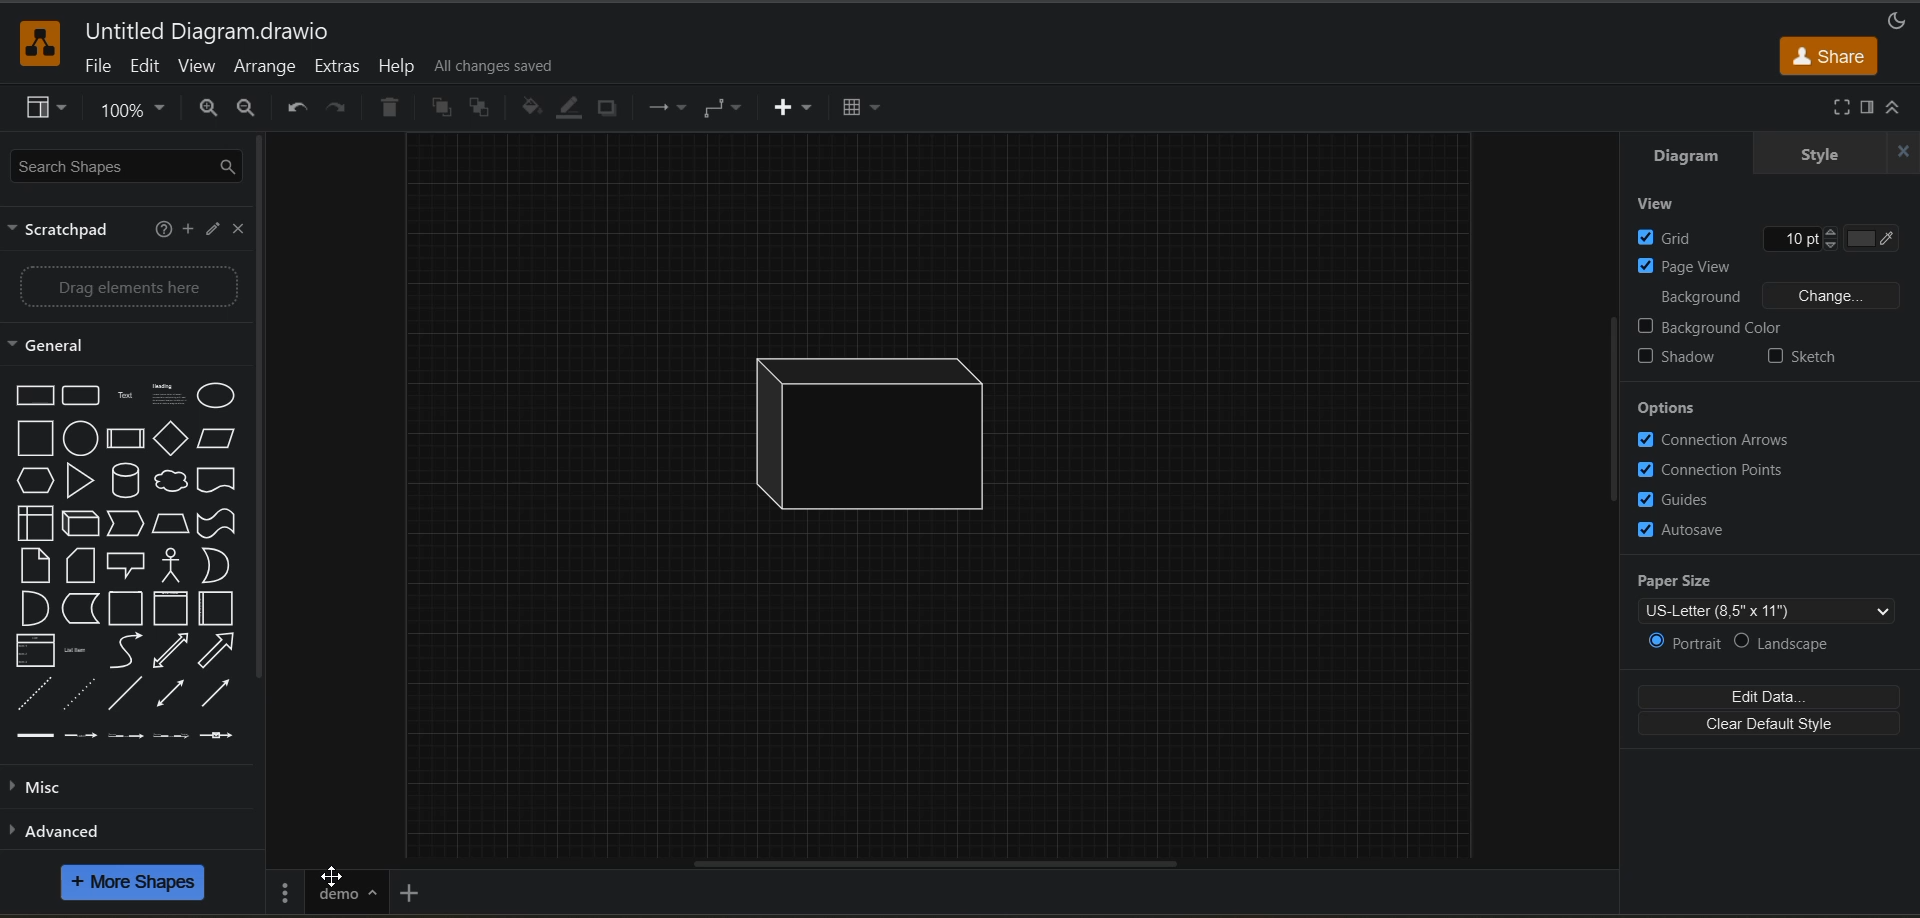 This screenshot has width=1920, height=918. What do you see at coordinates (267, 66) in the screenshot?
I see `arrange` at bounding box center [267, 66].